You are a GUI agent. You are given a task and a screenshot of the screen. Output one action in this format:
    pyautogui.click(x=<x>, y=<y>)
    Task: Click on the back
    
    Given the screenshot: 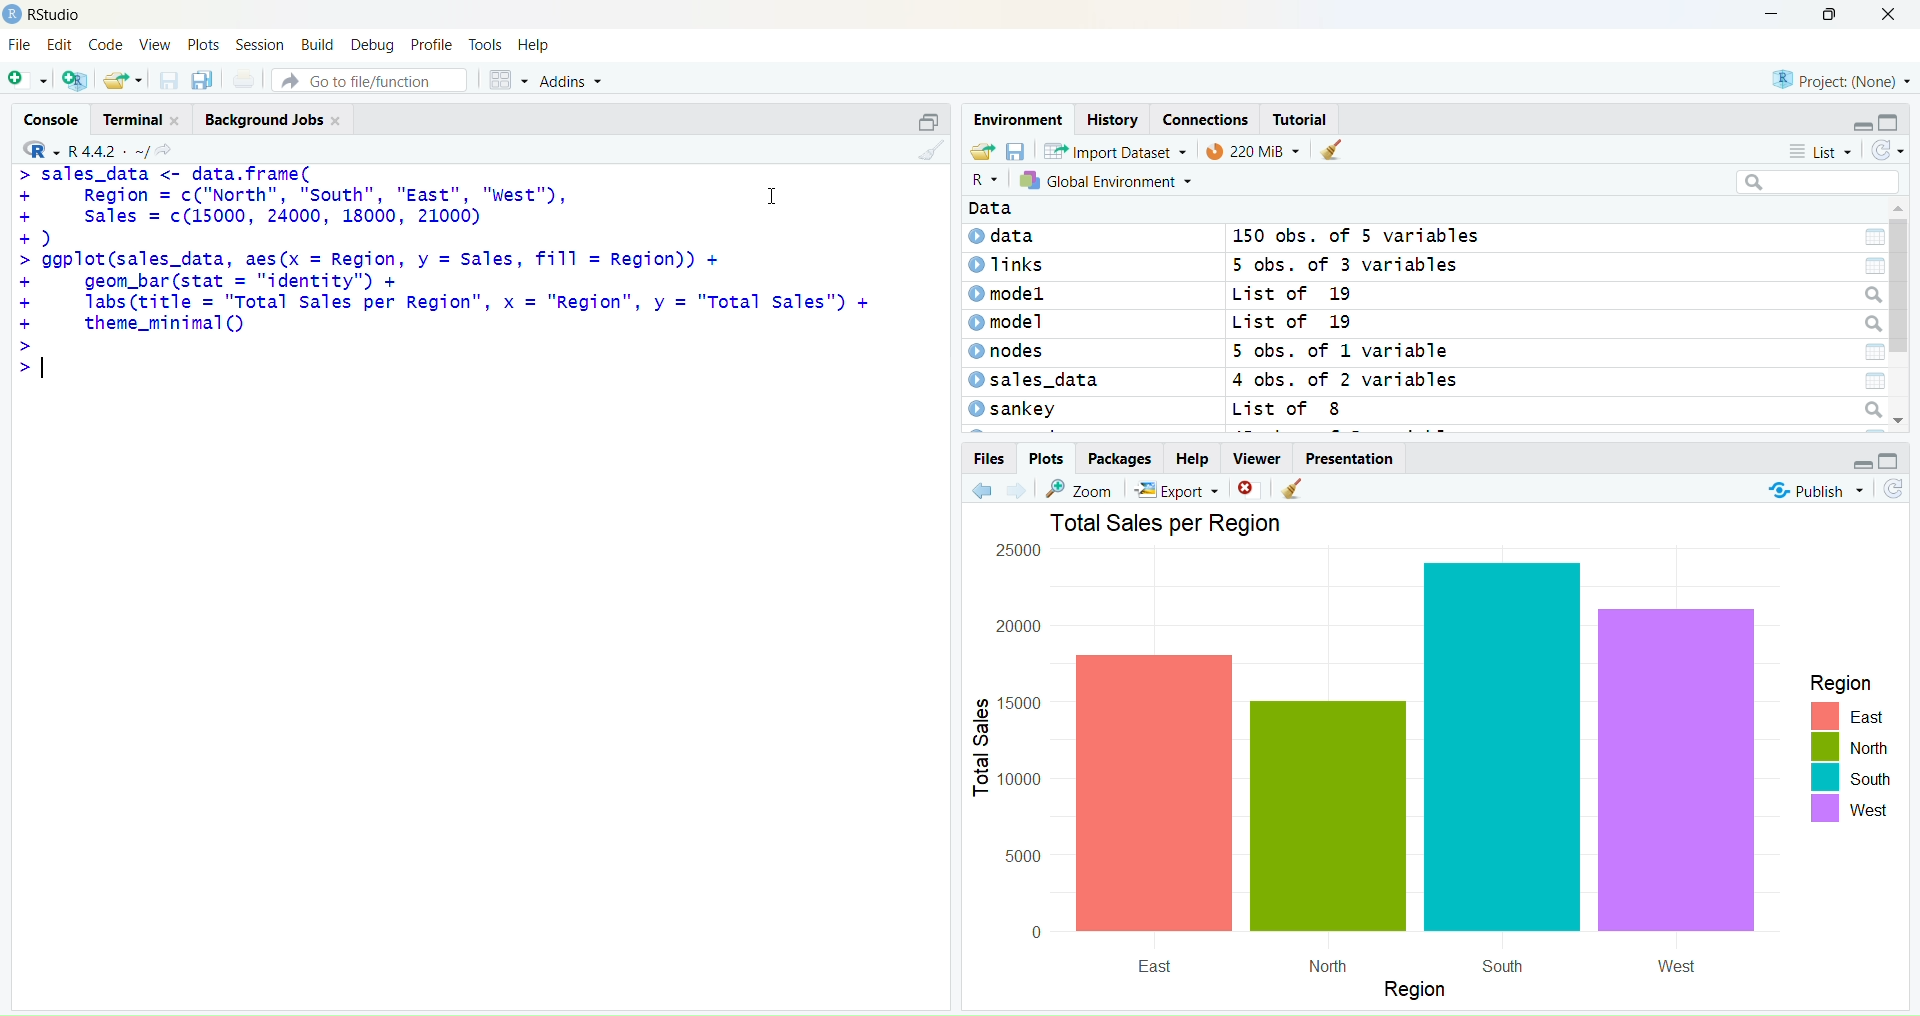 What is the action you would take?
    pyautogui.click(x=986, y=490)
    